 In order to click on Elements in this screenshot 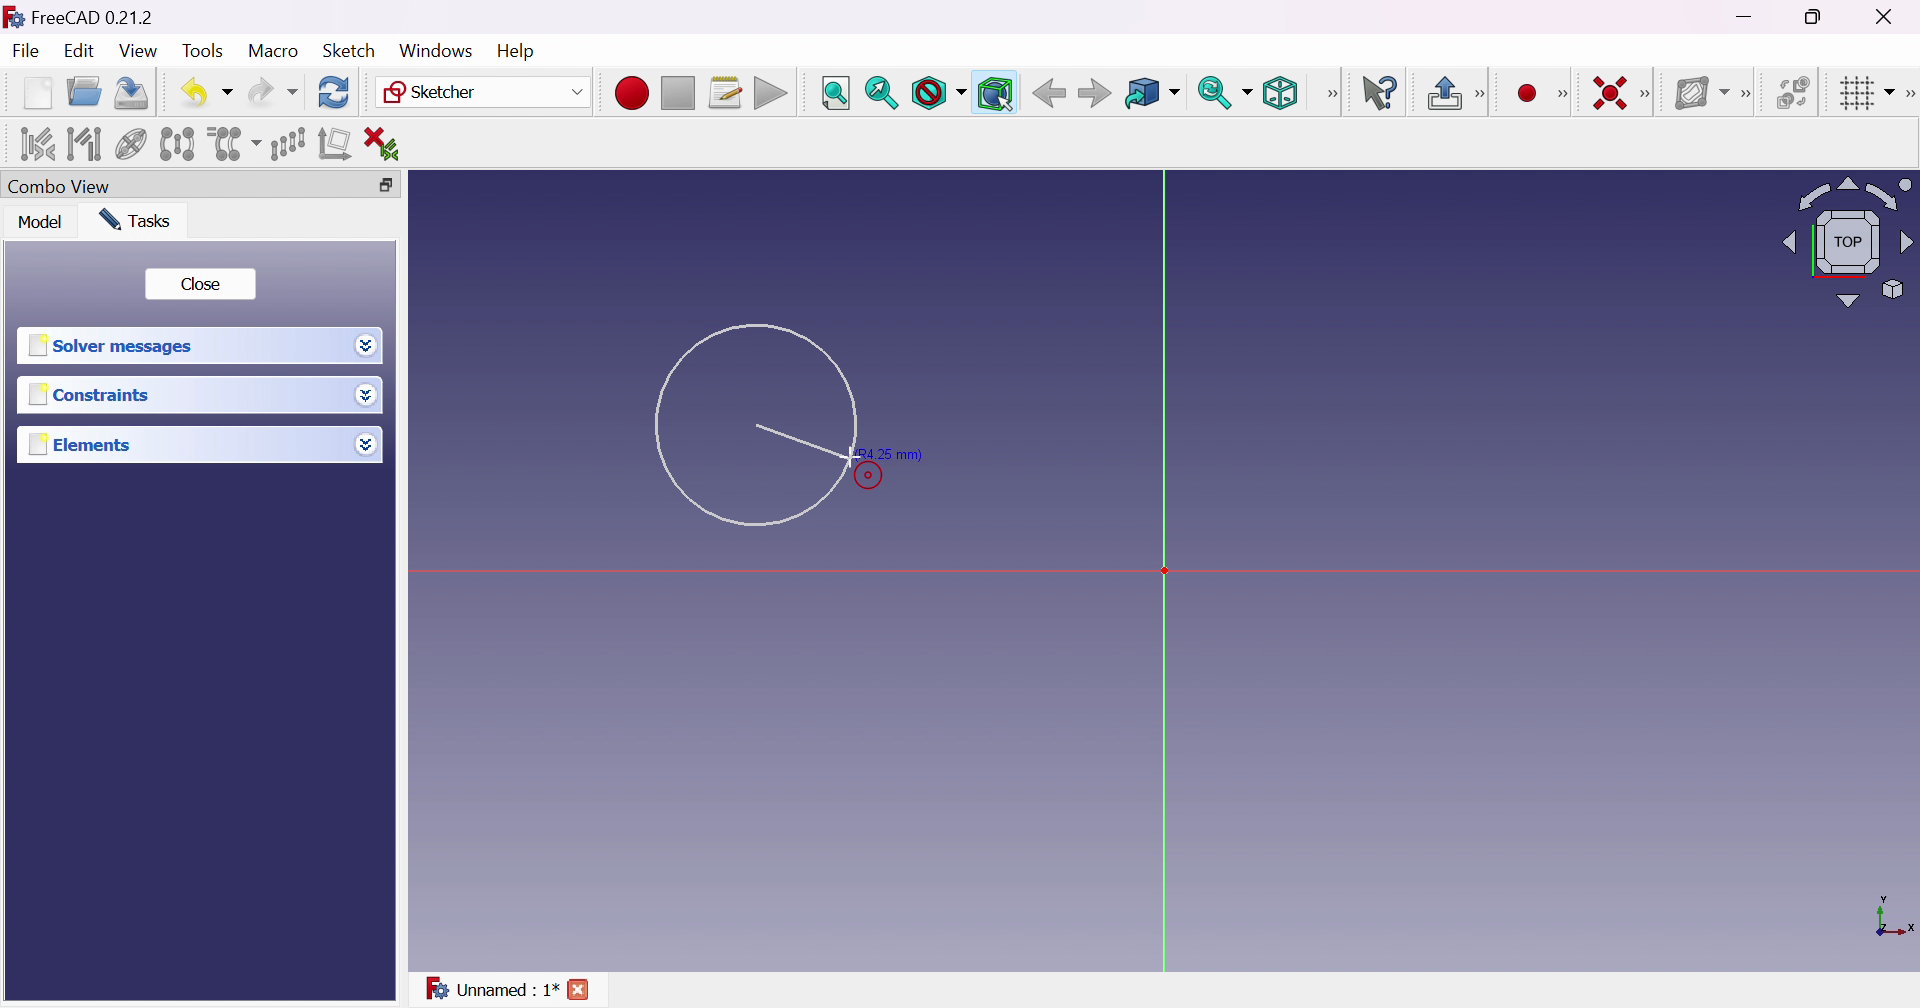, I will do `click(83, 444)`.